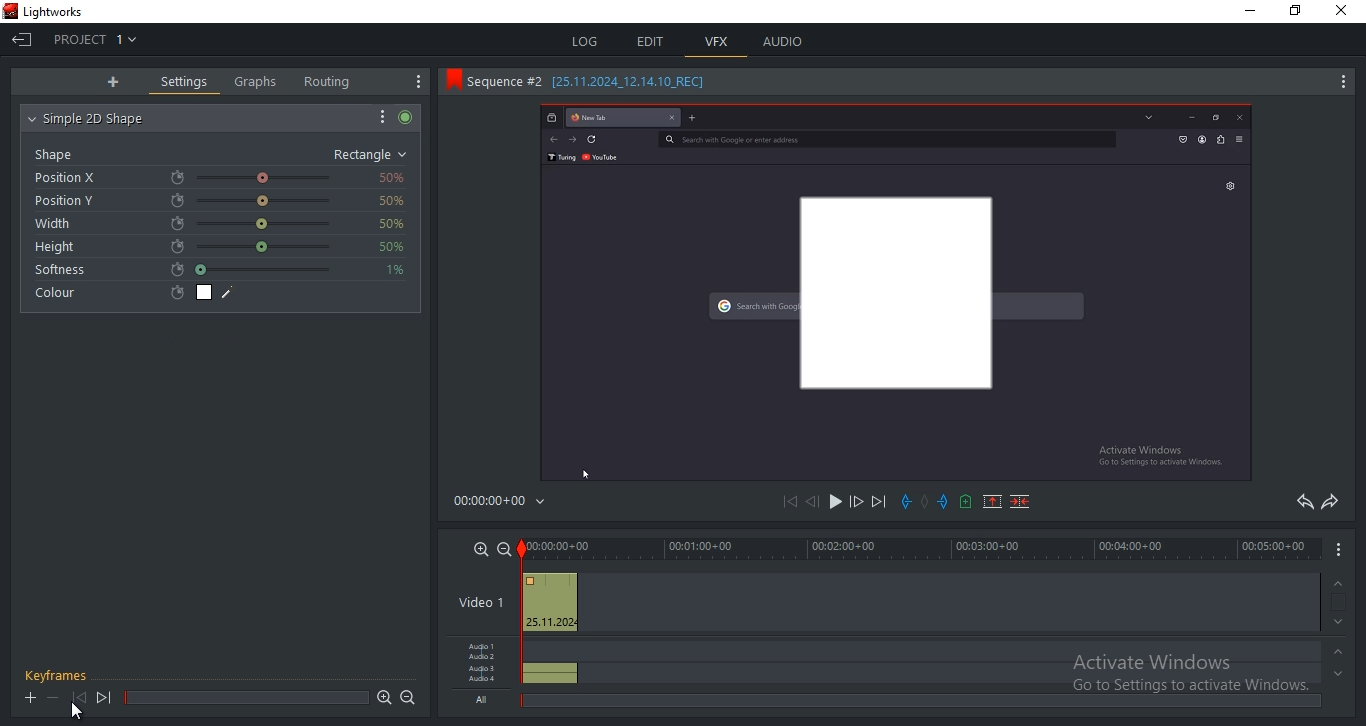 Image resolution: width=1366 pixels, height=726 pixels. Describe the element at coordinates (383, 699) in the screenshot. I see `zoom in` at that location.